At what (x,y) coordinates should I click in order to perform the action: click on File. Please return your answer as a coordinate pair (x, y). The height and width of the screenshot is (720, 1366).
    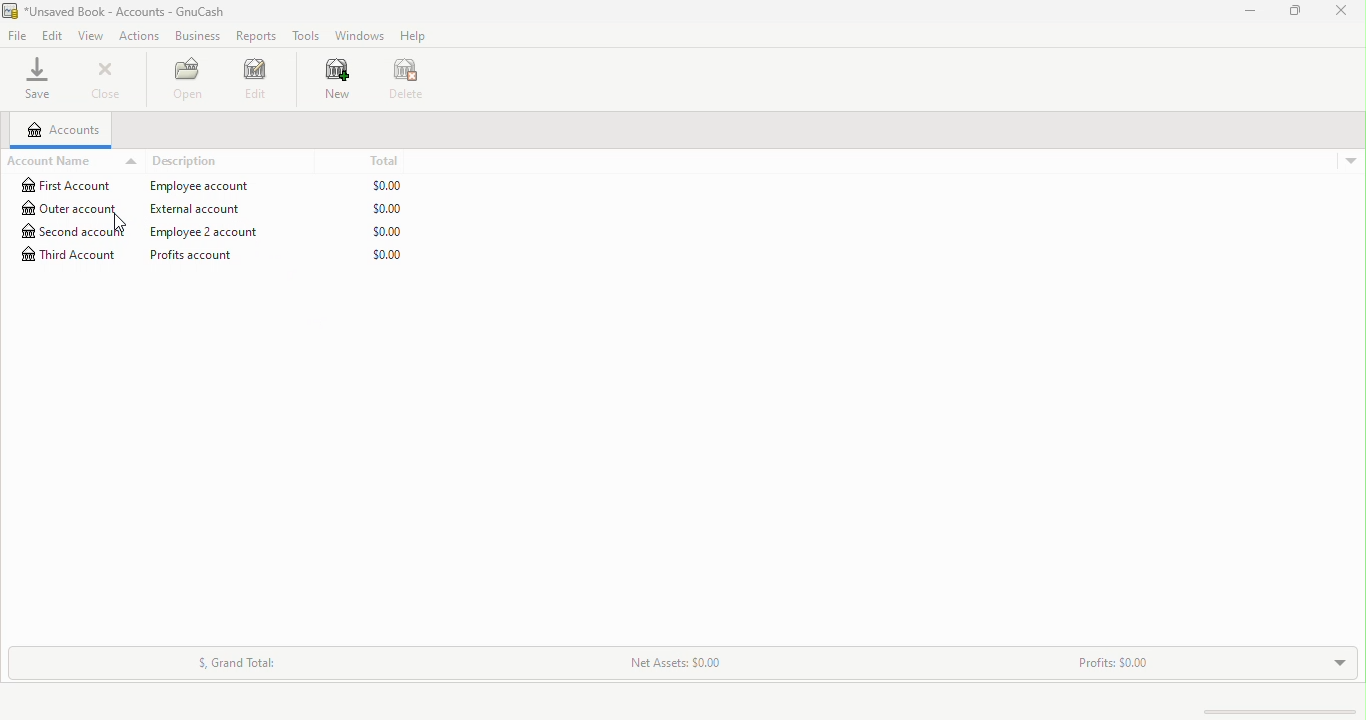
    Looking at the image, I should click on (20, 36).